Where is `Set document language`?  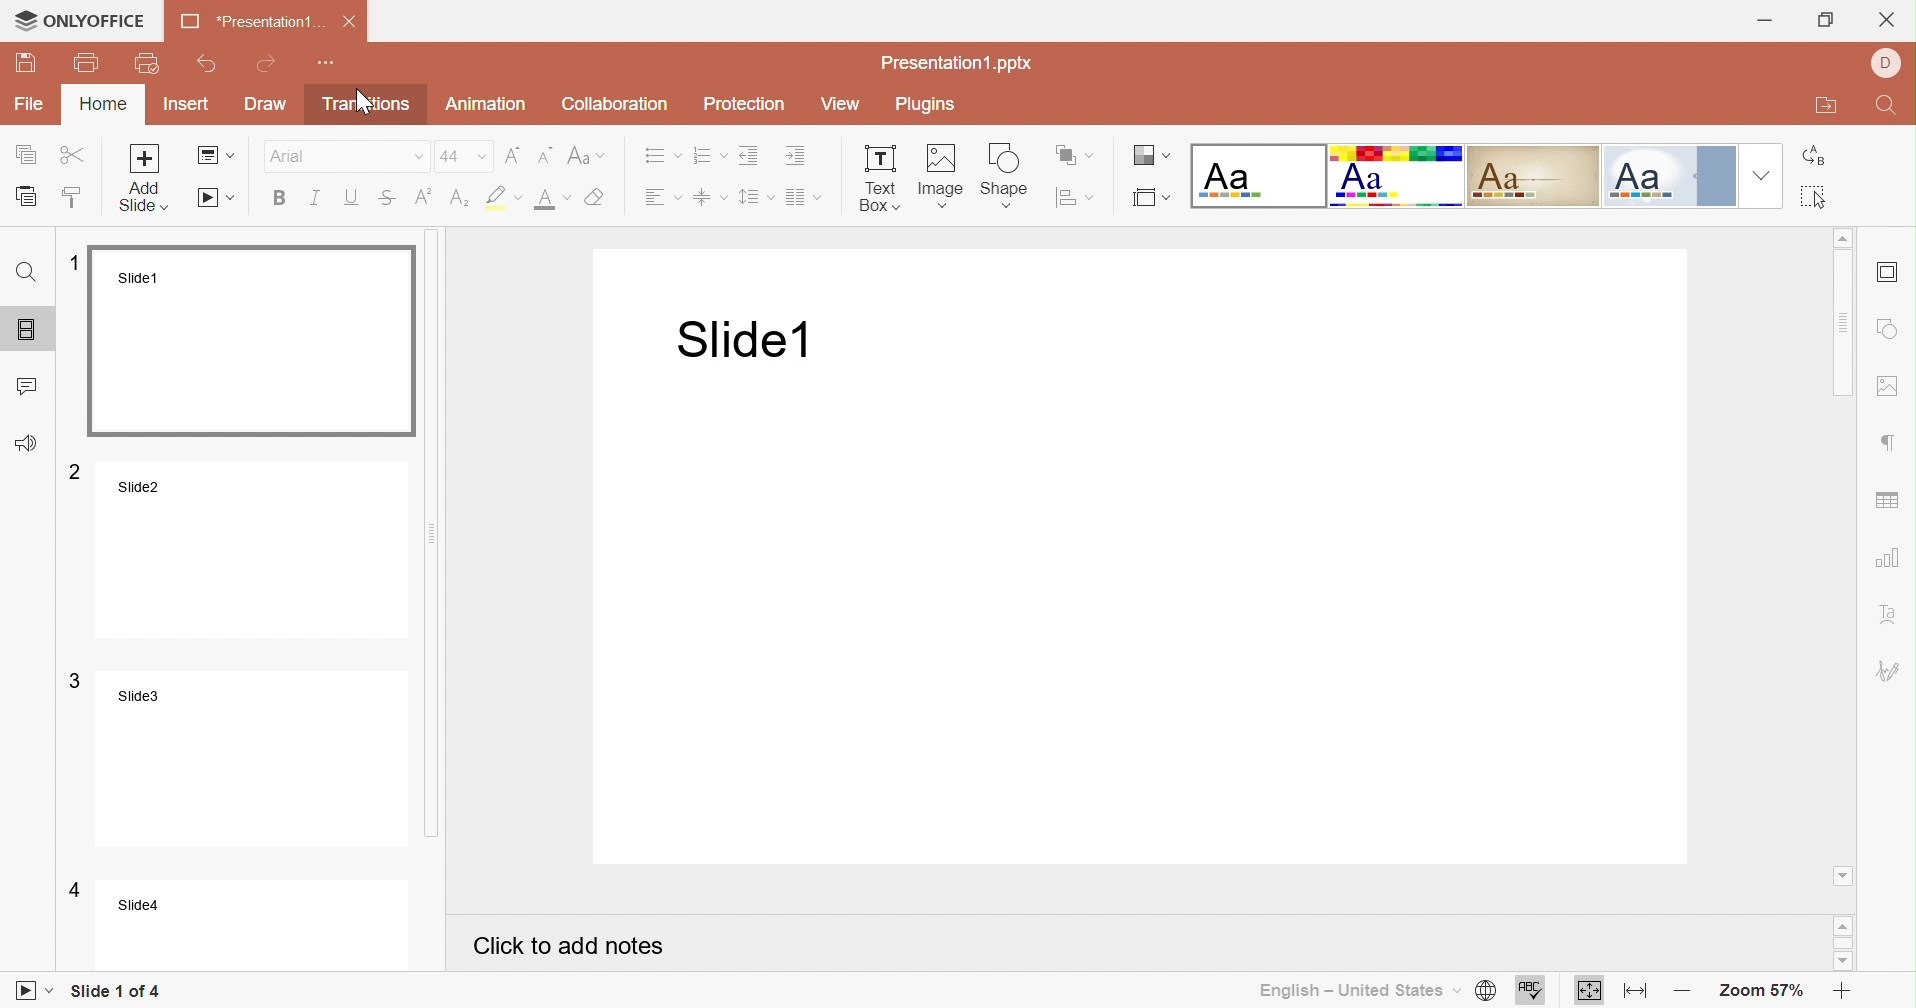
Set document language is located at coordinates (1489, 993).